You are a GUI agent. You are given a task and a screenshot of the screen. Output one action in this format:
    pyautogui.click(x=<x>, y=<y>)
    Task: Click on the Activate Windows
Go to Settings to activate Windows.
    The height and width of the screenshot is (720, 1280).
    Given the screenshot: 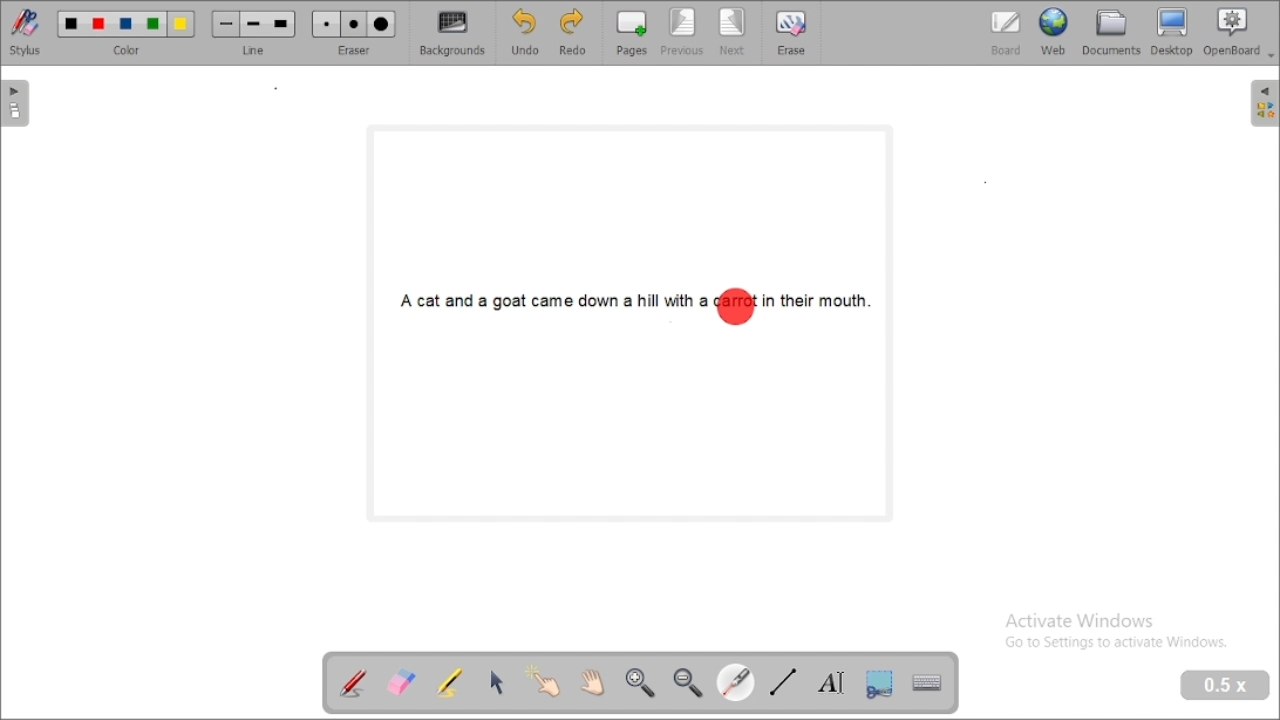 What is the action you would take?
    pyautogui.click(x=1118, y=633)
    